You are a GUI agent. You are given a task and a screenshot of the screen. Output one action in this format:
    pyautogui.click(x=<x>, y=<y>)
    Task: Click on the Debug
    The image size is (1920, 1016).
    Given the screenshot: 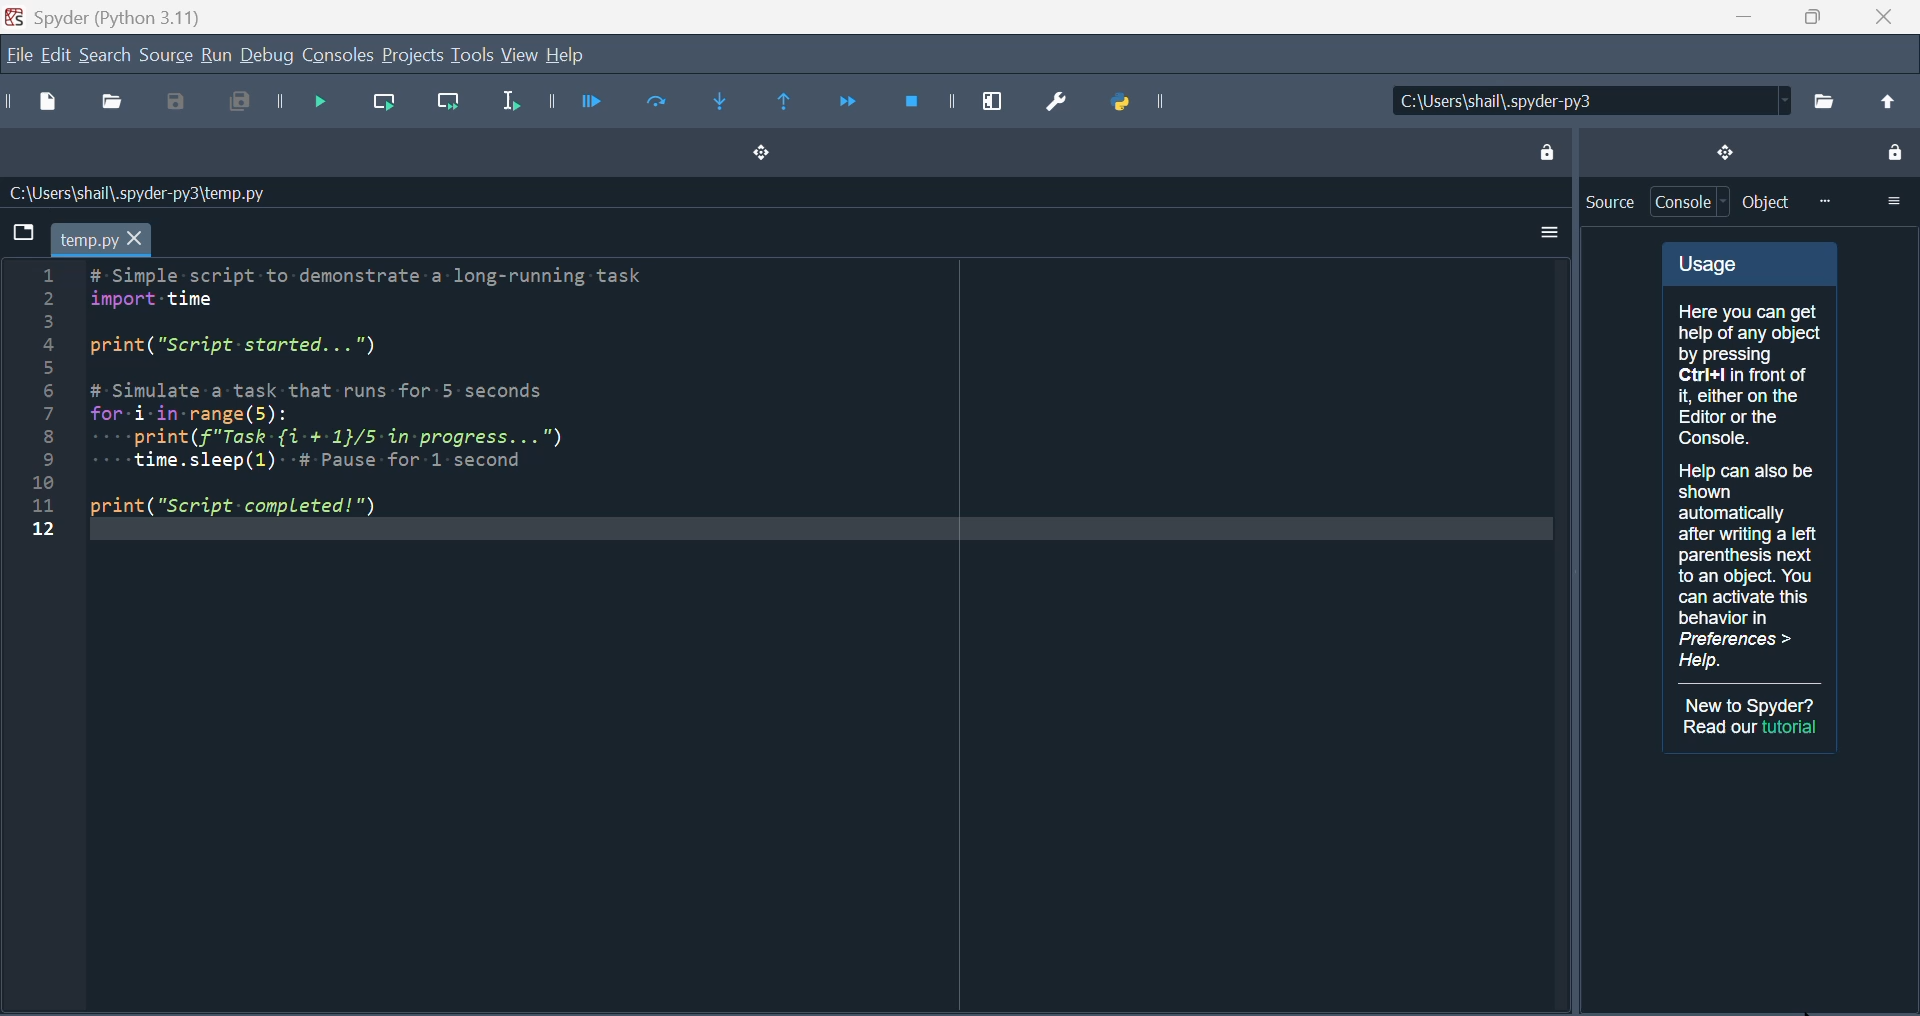 What is the action you would take?
    pyautogui.click(x=268, y=57)
    